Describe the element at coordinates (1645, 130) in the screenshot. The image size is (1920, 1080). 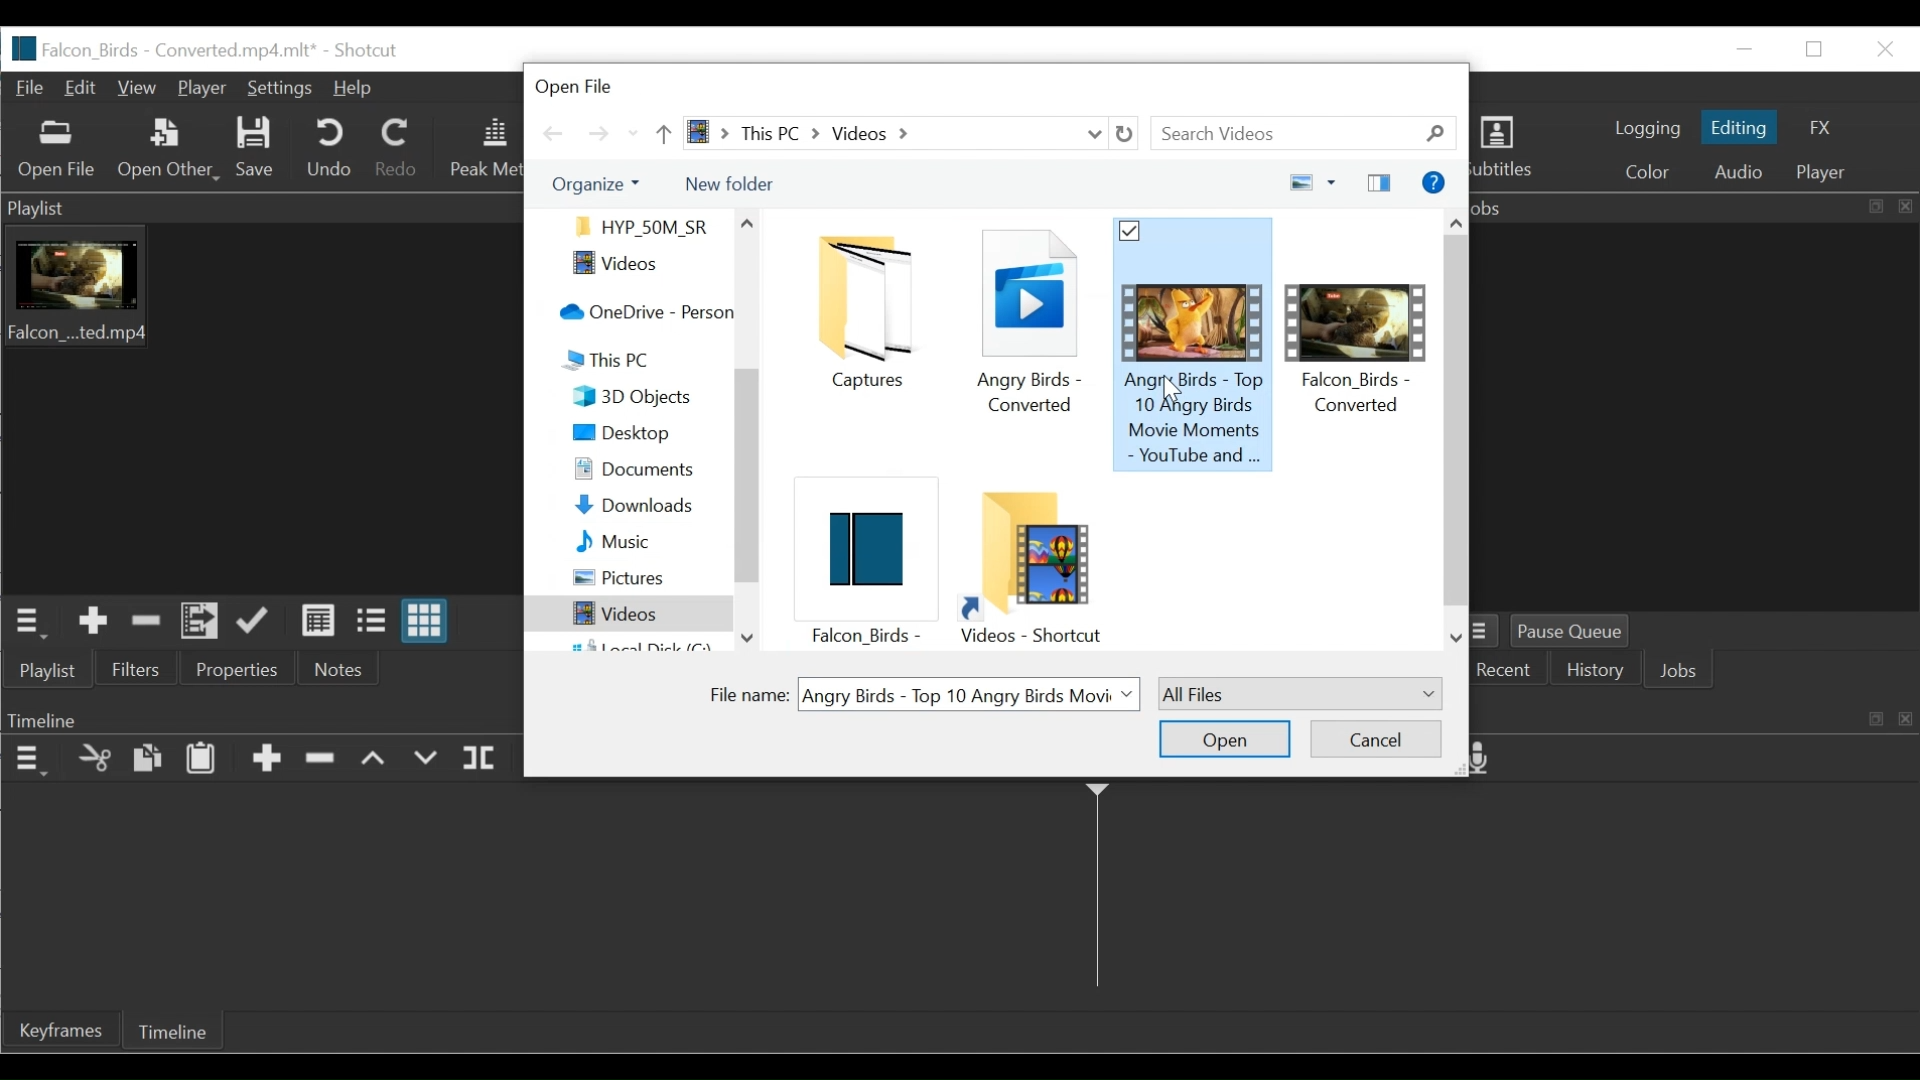
I see `logging` at that location.